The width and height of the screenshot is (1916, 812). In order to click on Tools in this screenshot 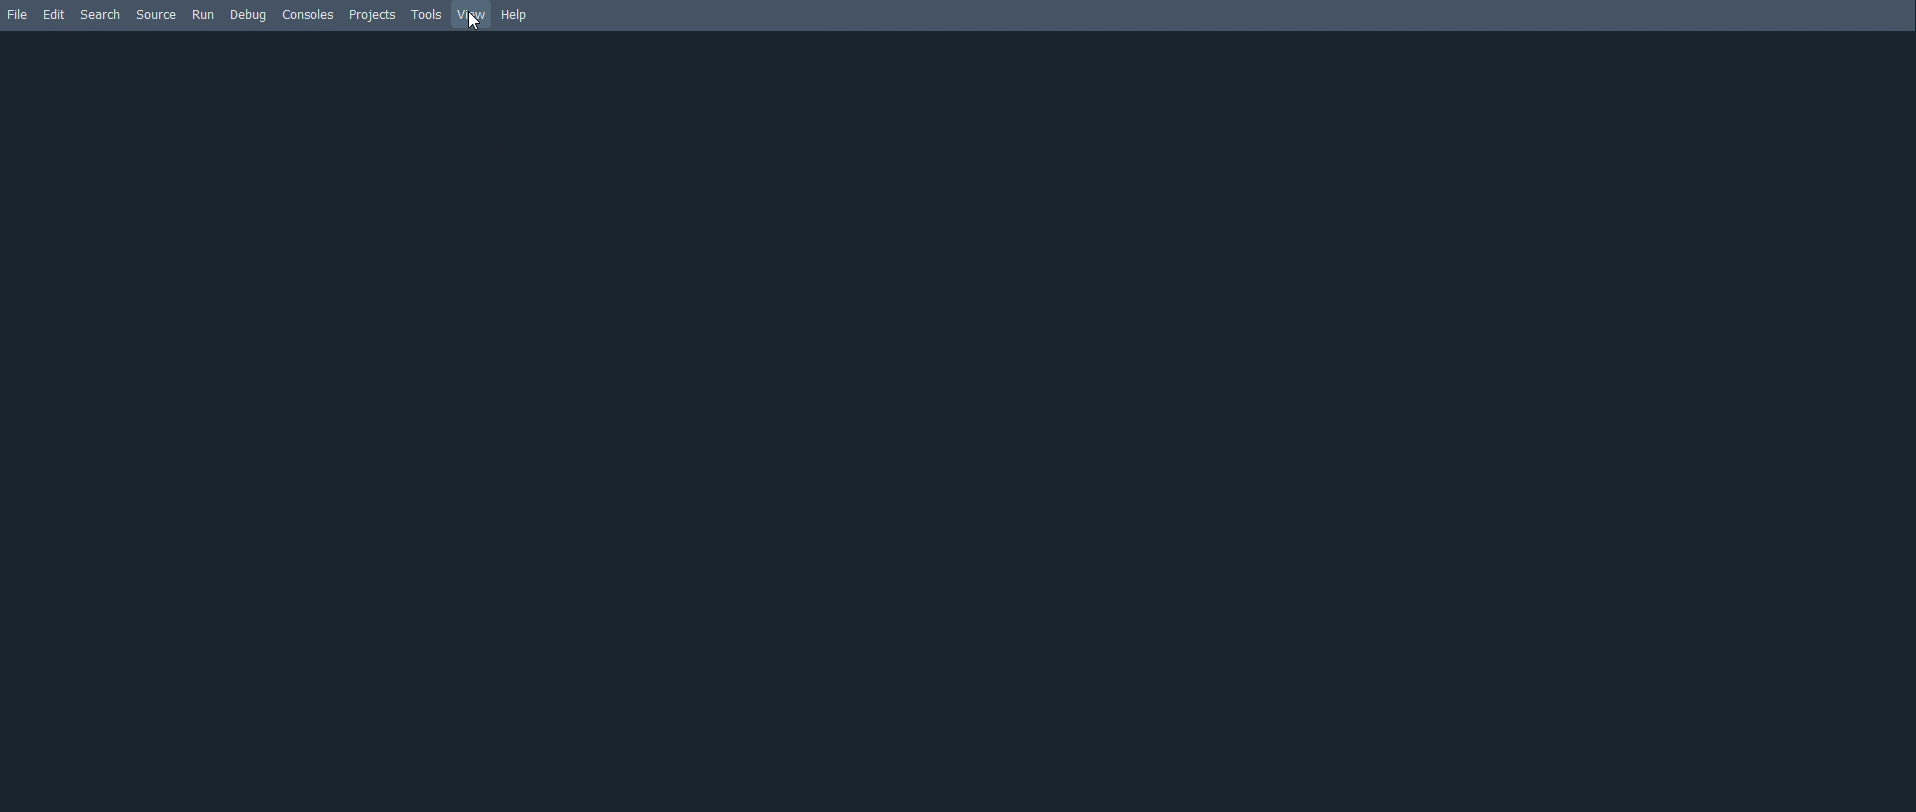, I will do `click(427, 12)`.